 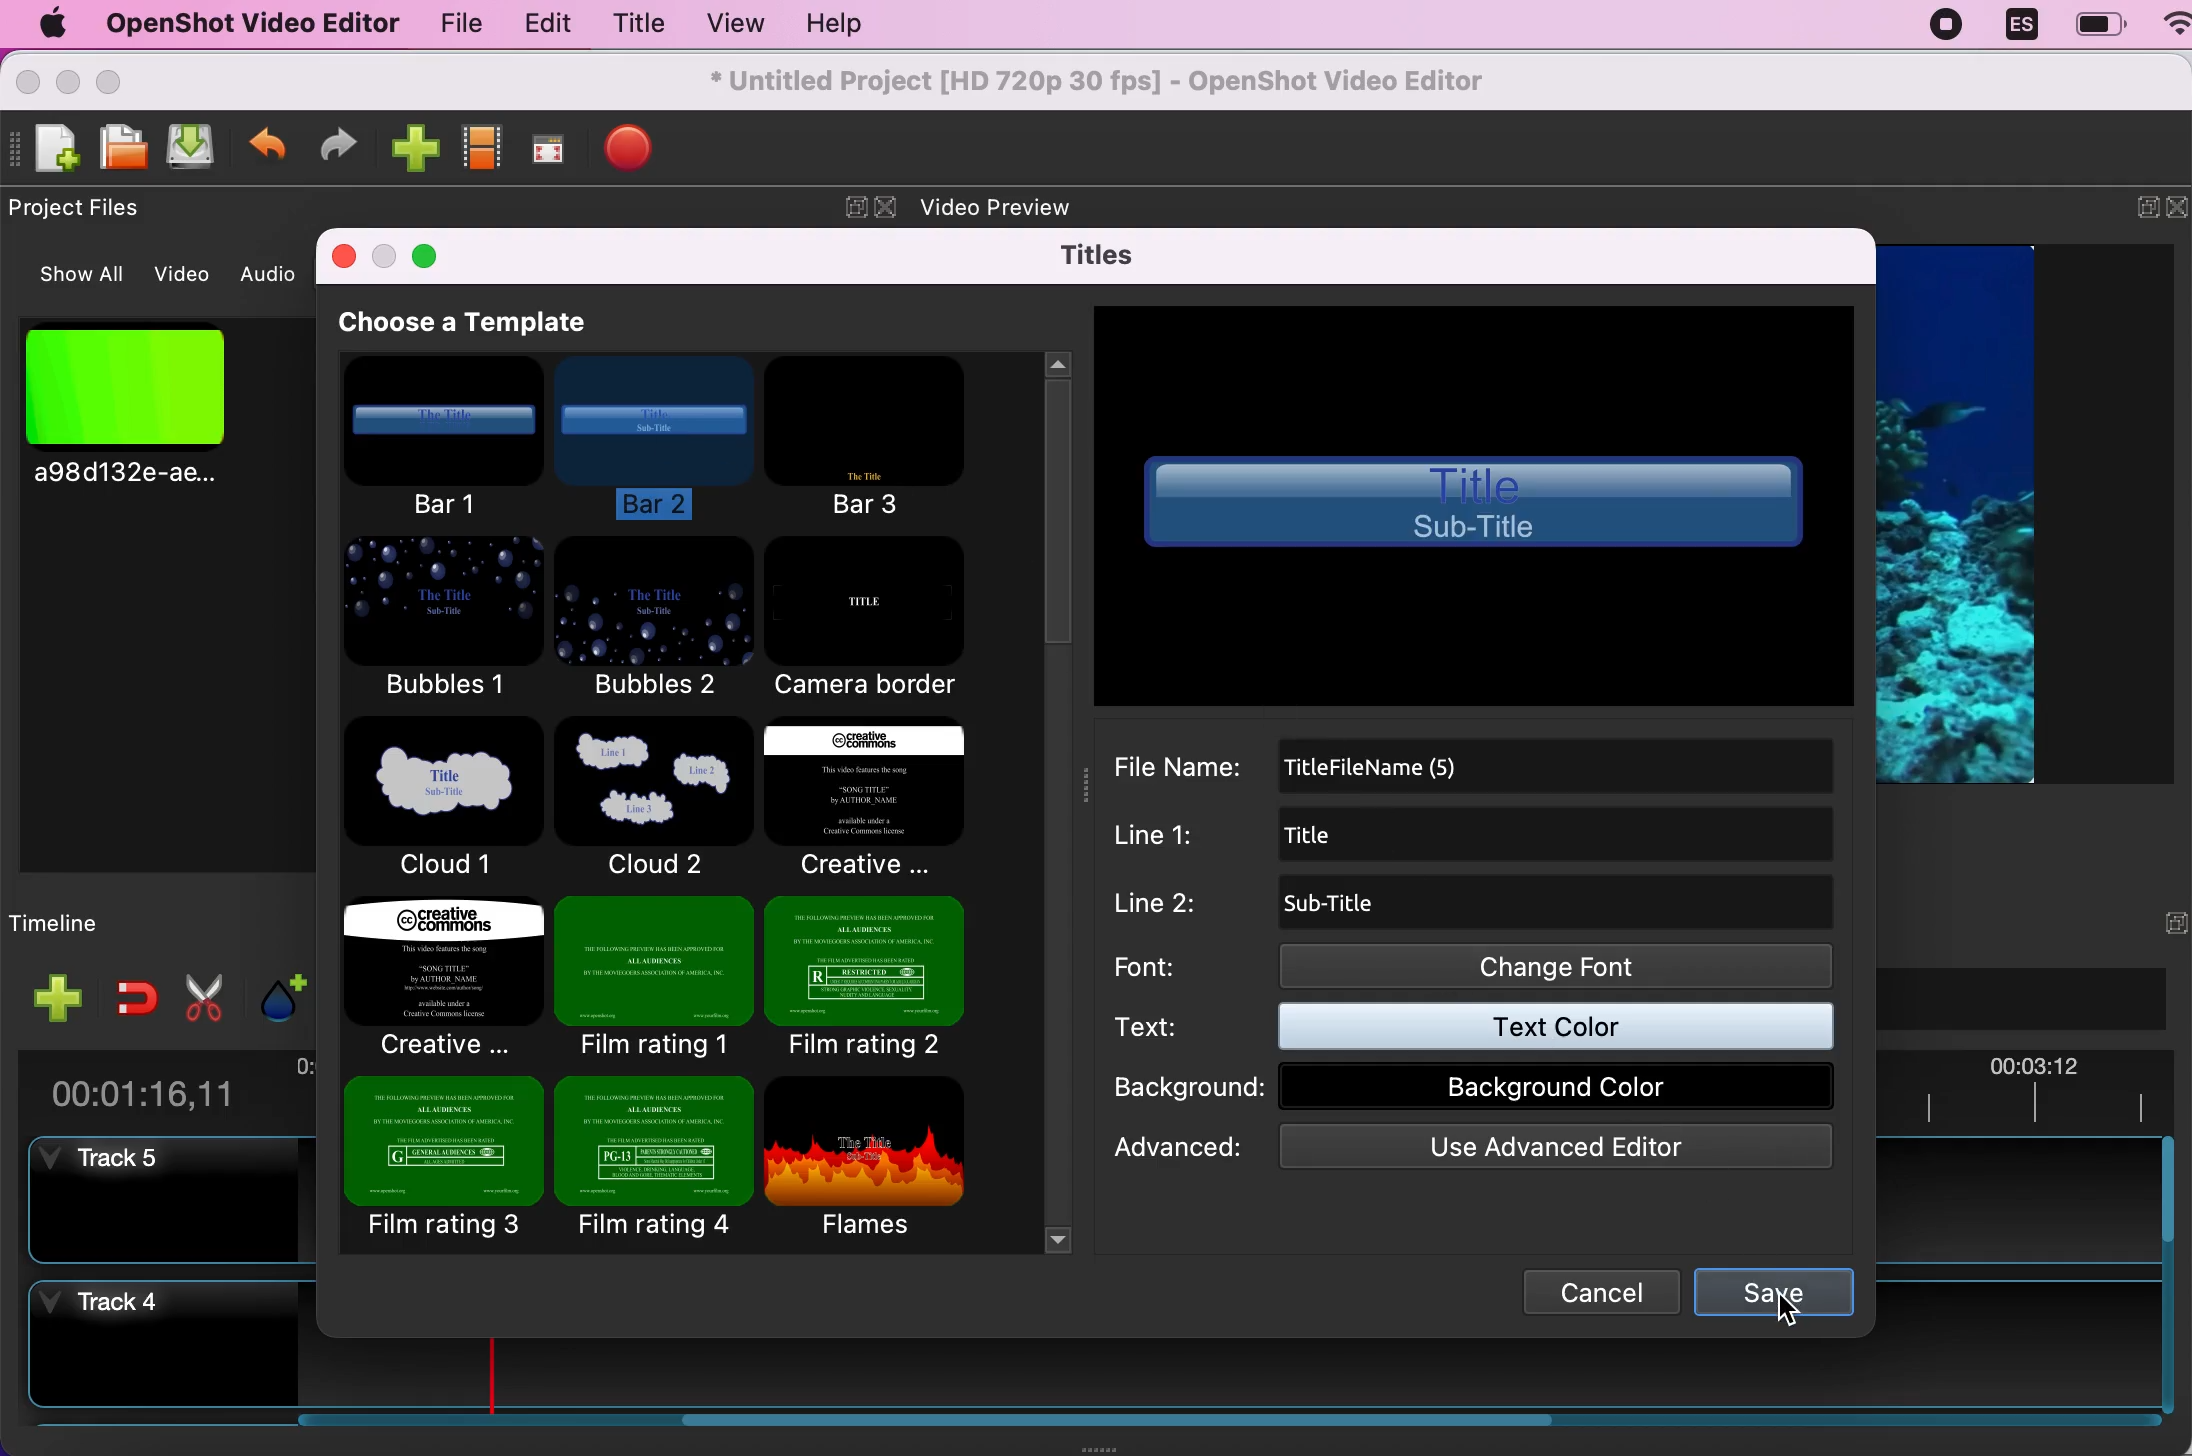 I want to click on add marker, so click(x=274, y=995).